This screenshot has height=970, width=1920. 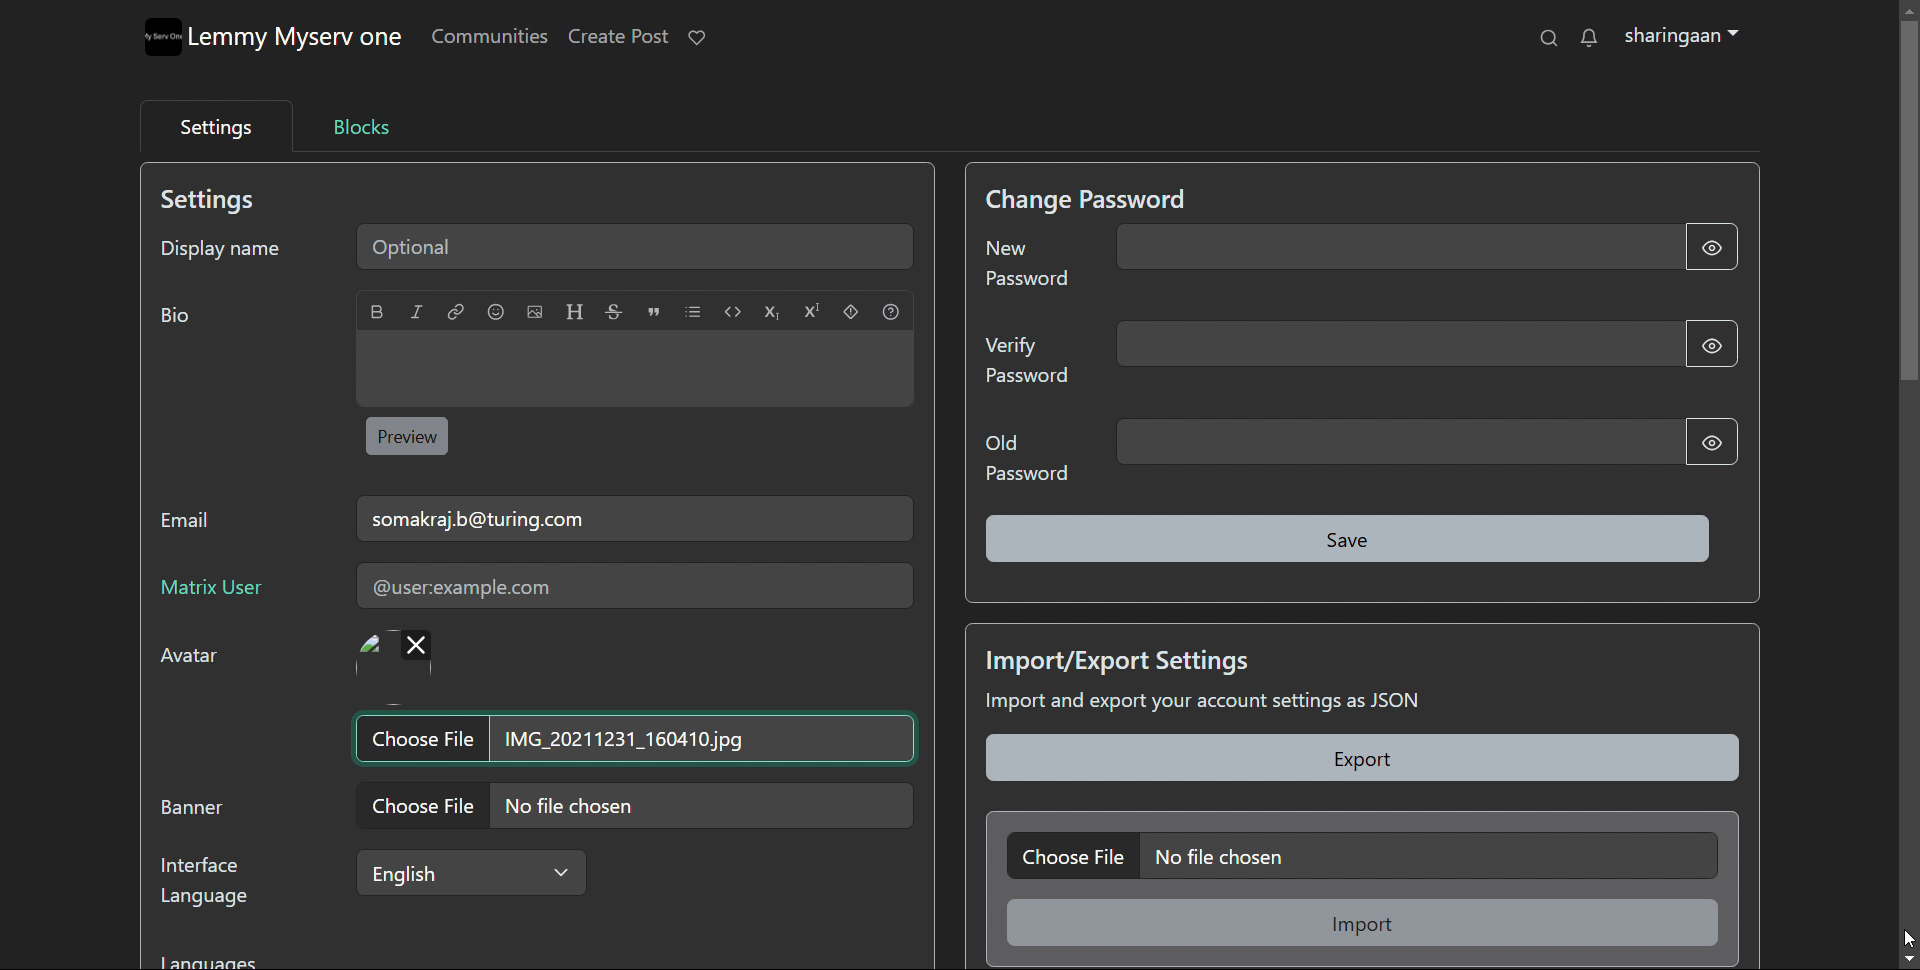 What do you see at coordinates (1027, 365) in the screenshot?
I see `Verify Password` at bounding box center [1027, 365].